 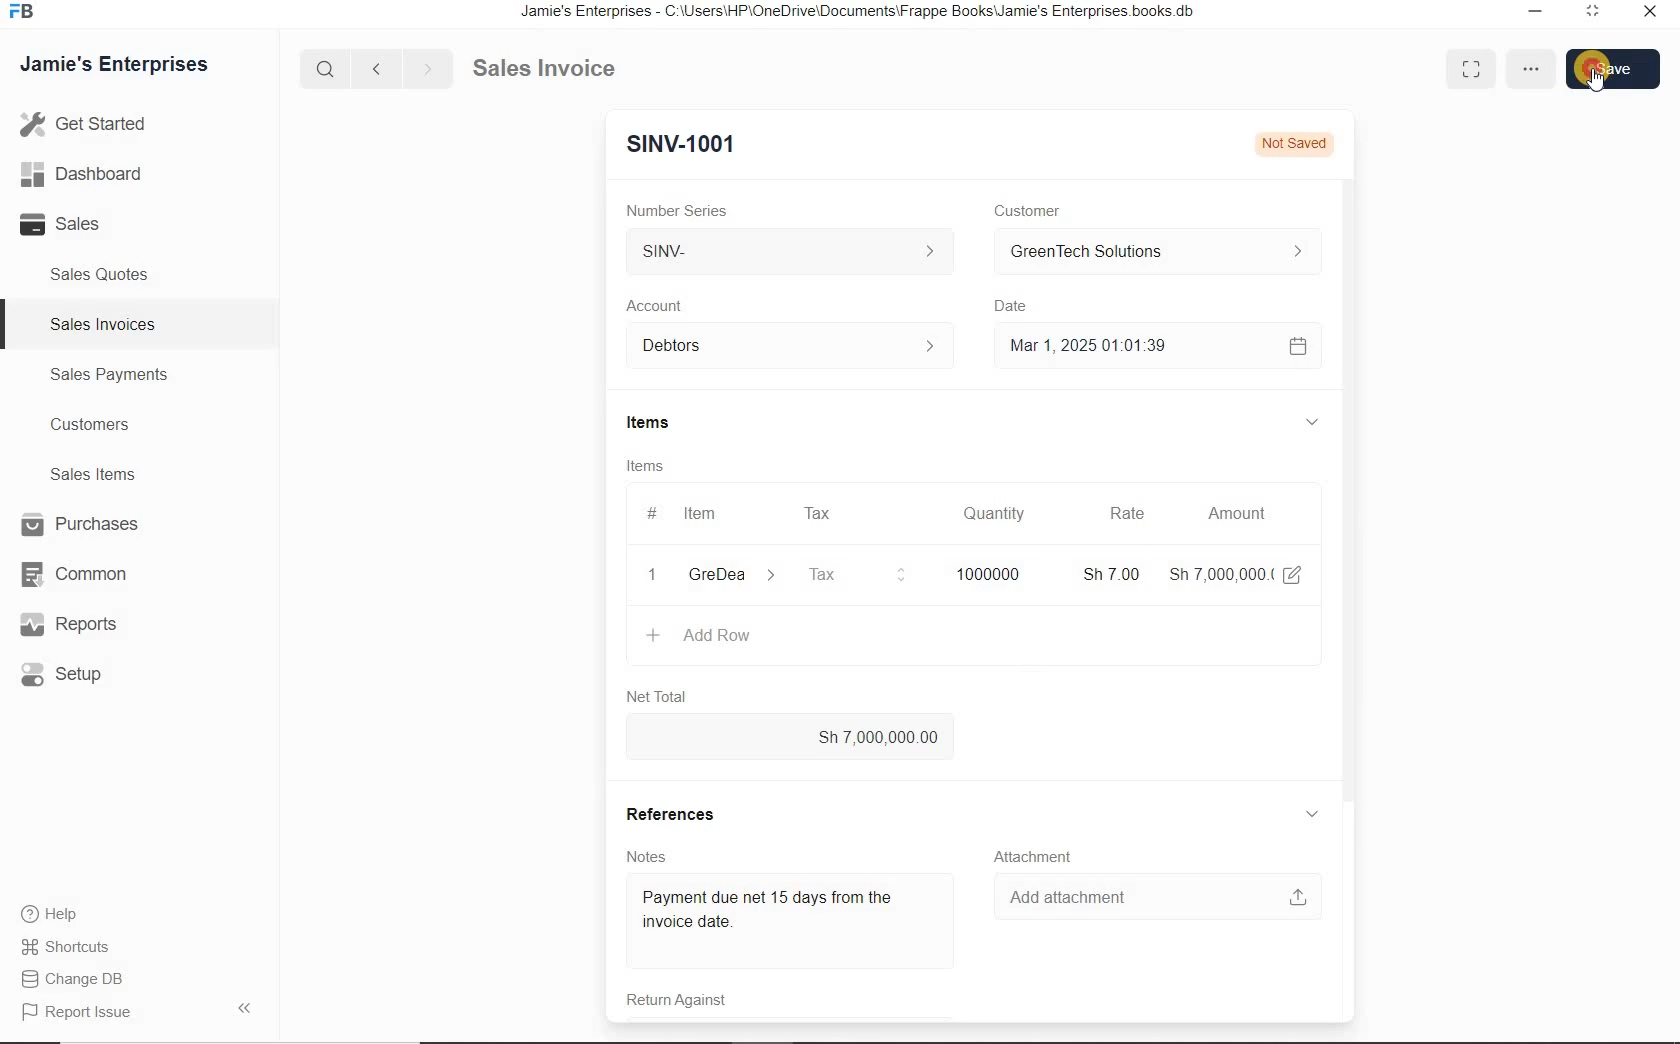 I want to click on Setup, so click(x=76, y=676).